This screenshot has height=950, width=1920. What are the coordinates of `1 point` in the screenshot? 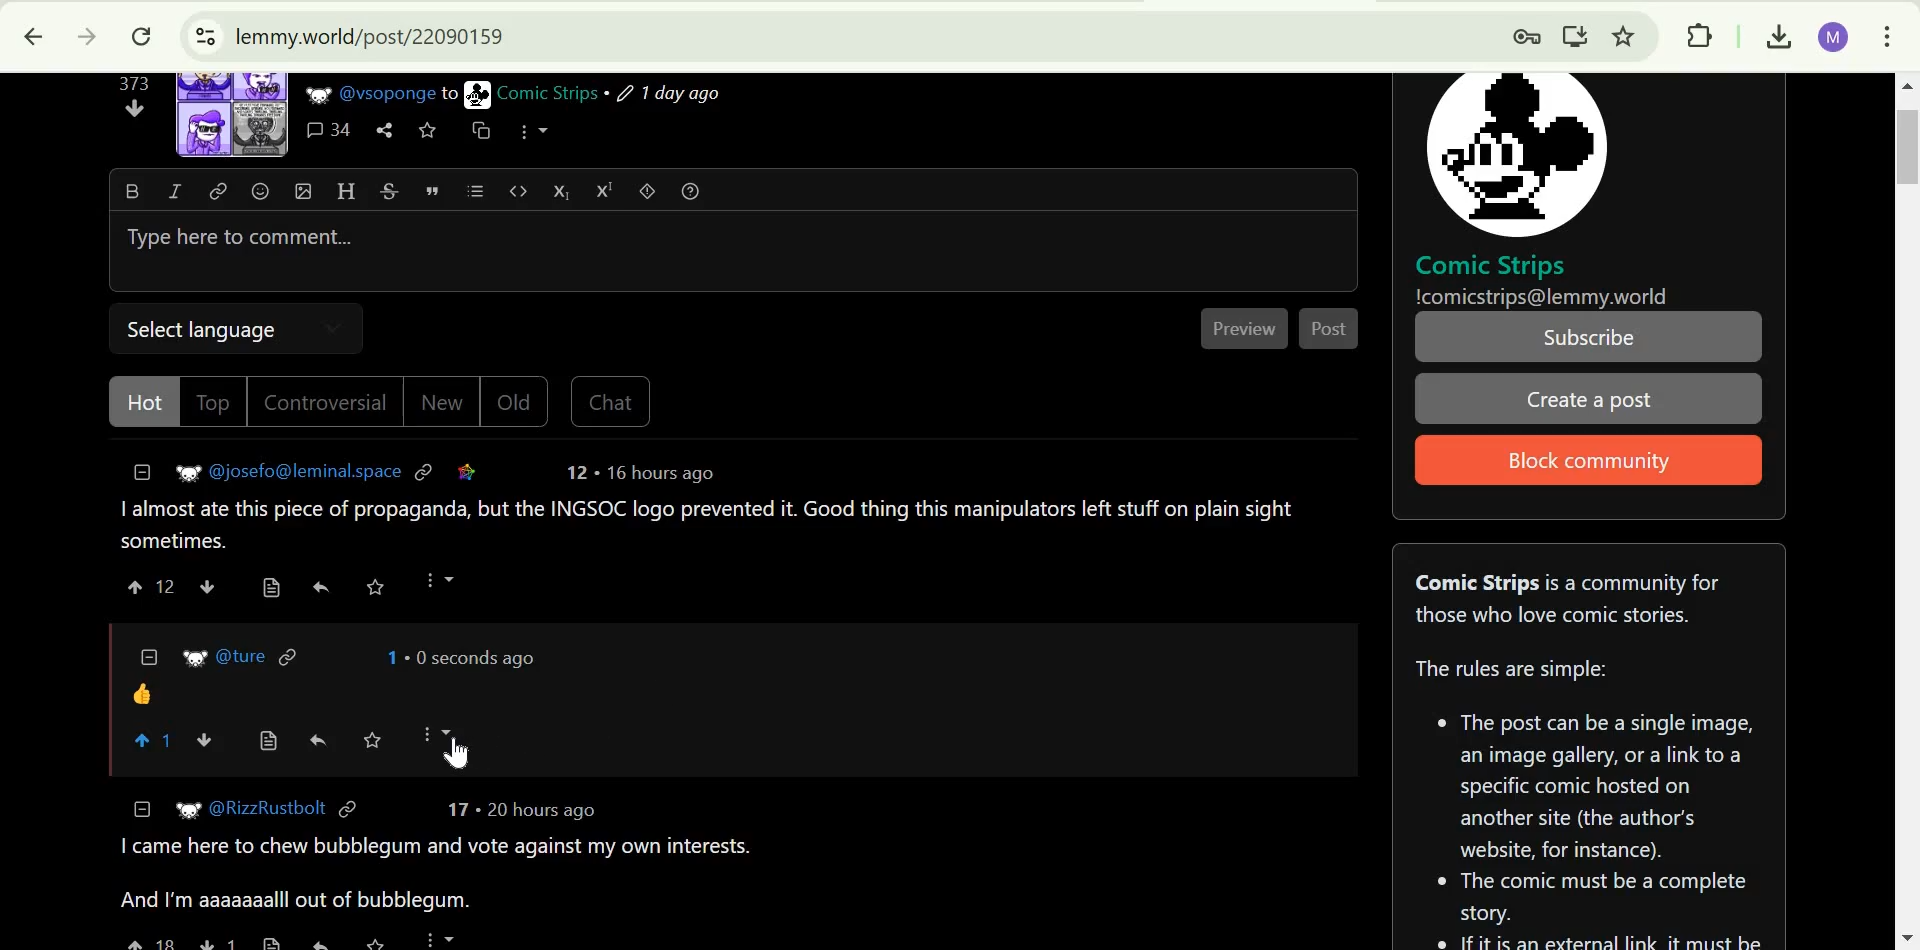 It's located at (388, 657).